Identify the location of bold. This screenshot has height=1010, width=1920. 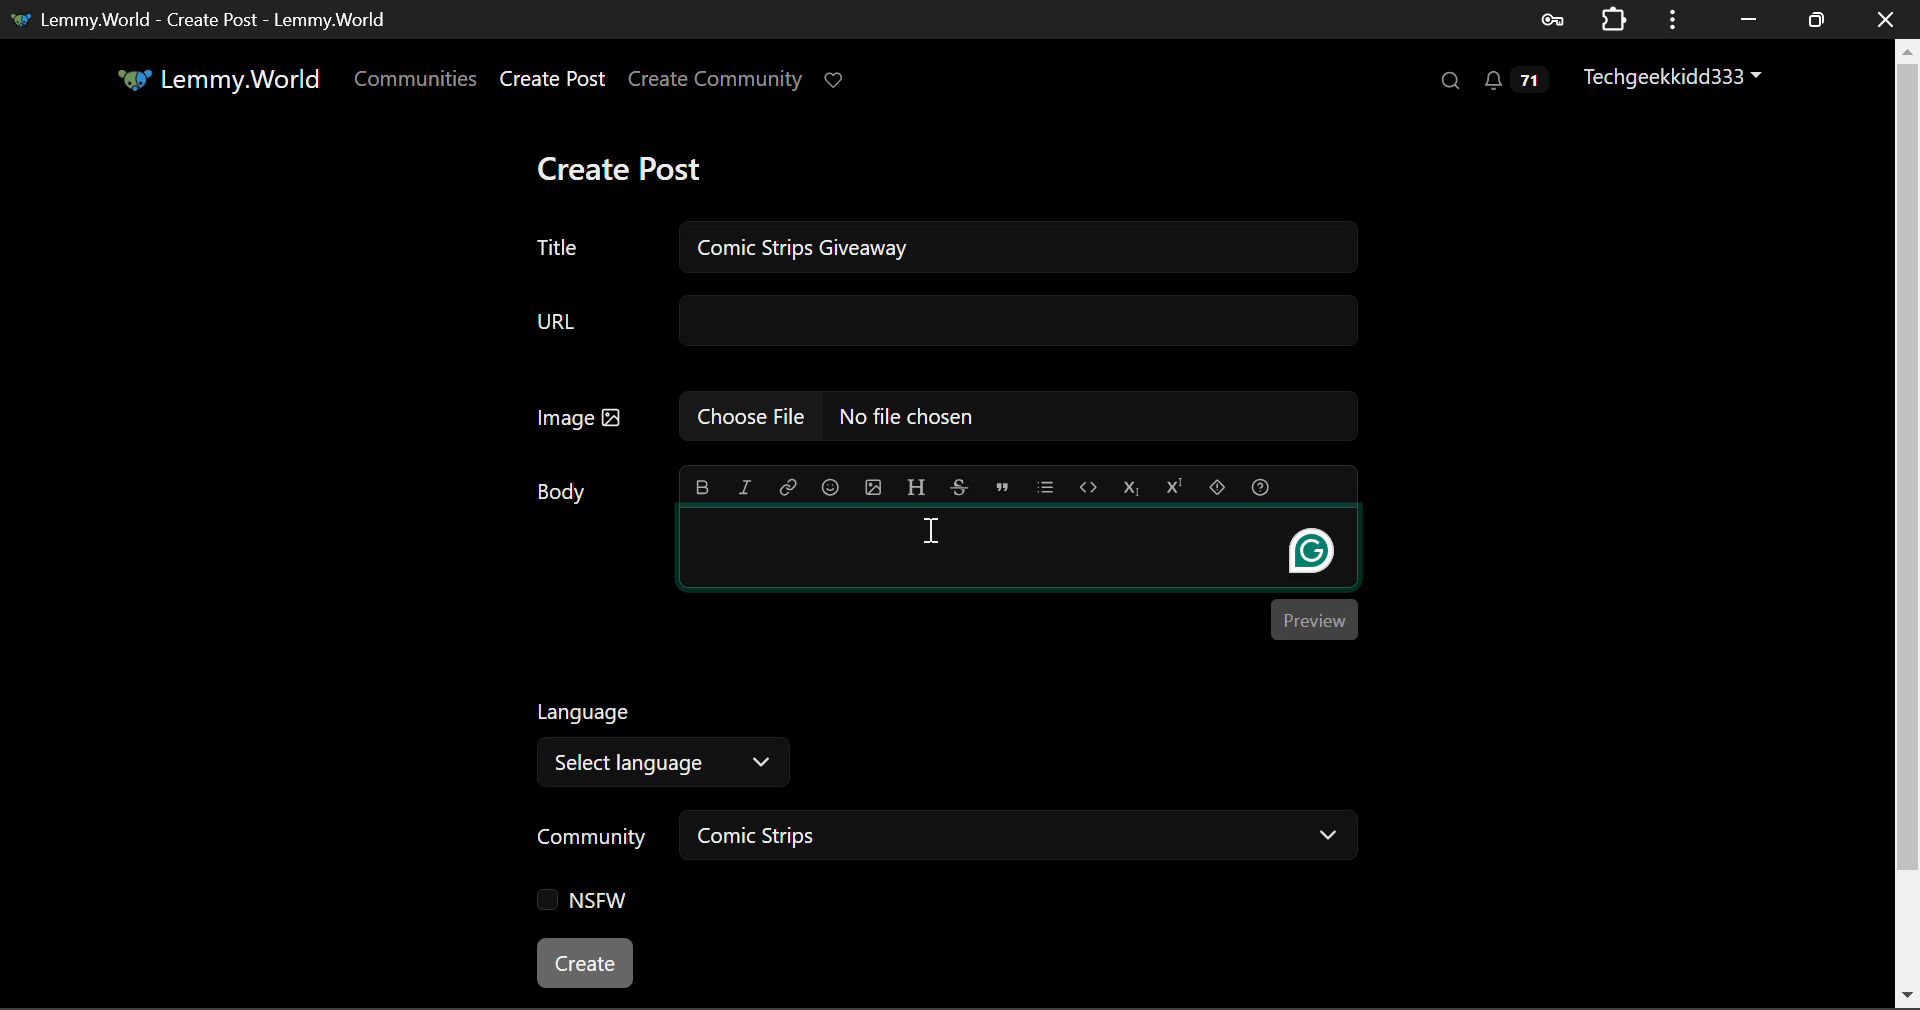
(706, 483).